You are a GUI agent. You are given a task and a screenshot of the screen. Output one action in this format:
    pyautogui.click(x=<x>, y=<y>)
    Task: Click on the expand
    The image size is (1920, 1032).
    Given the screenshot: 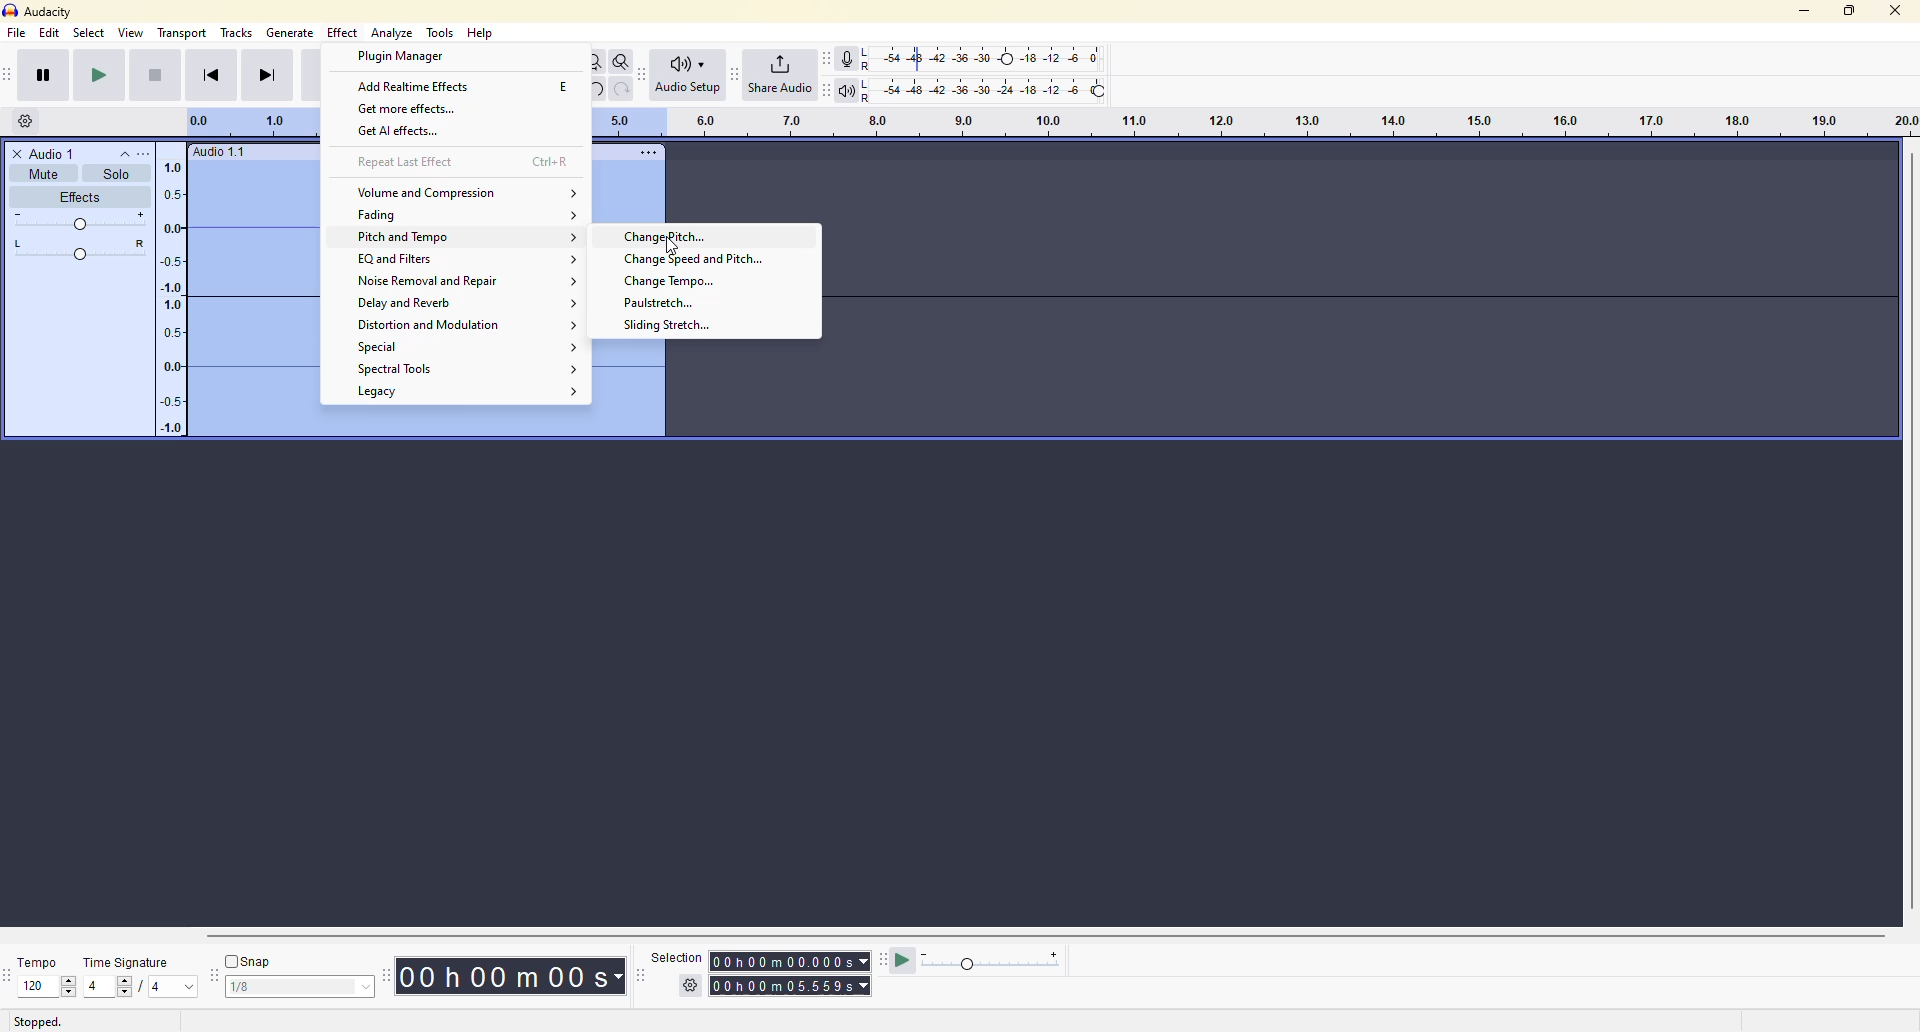 What is the action you would take?
    pyautogui.click(x=573, y=304)
    